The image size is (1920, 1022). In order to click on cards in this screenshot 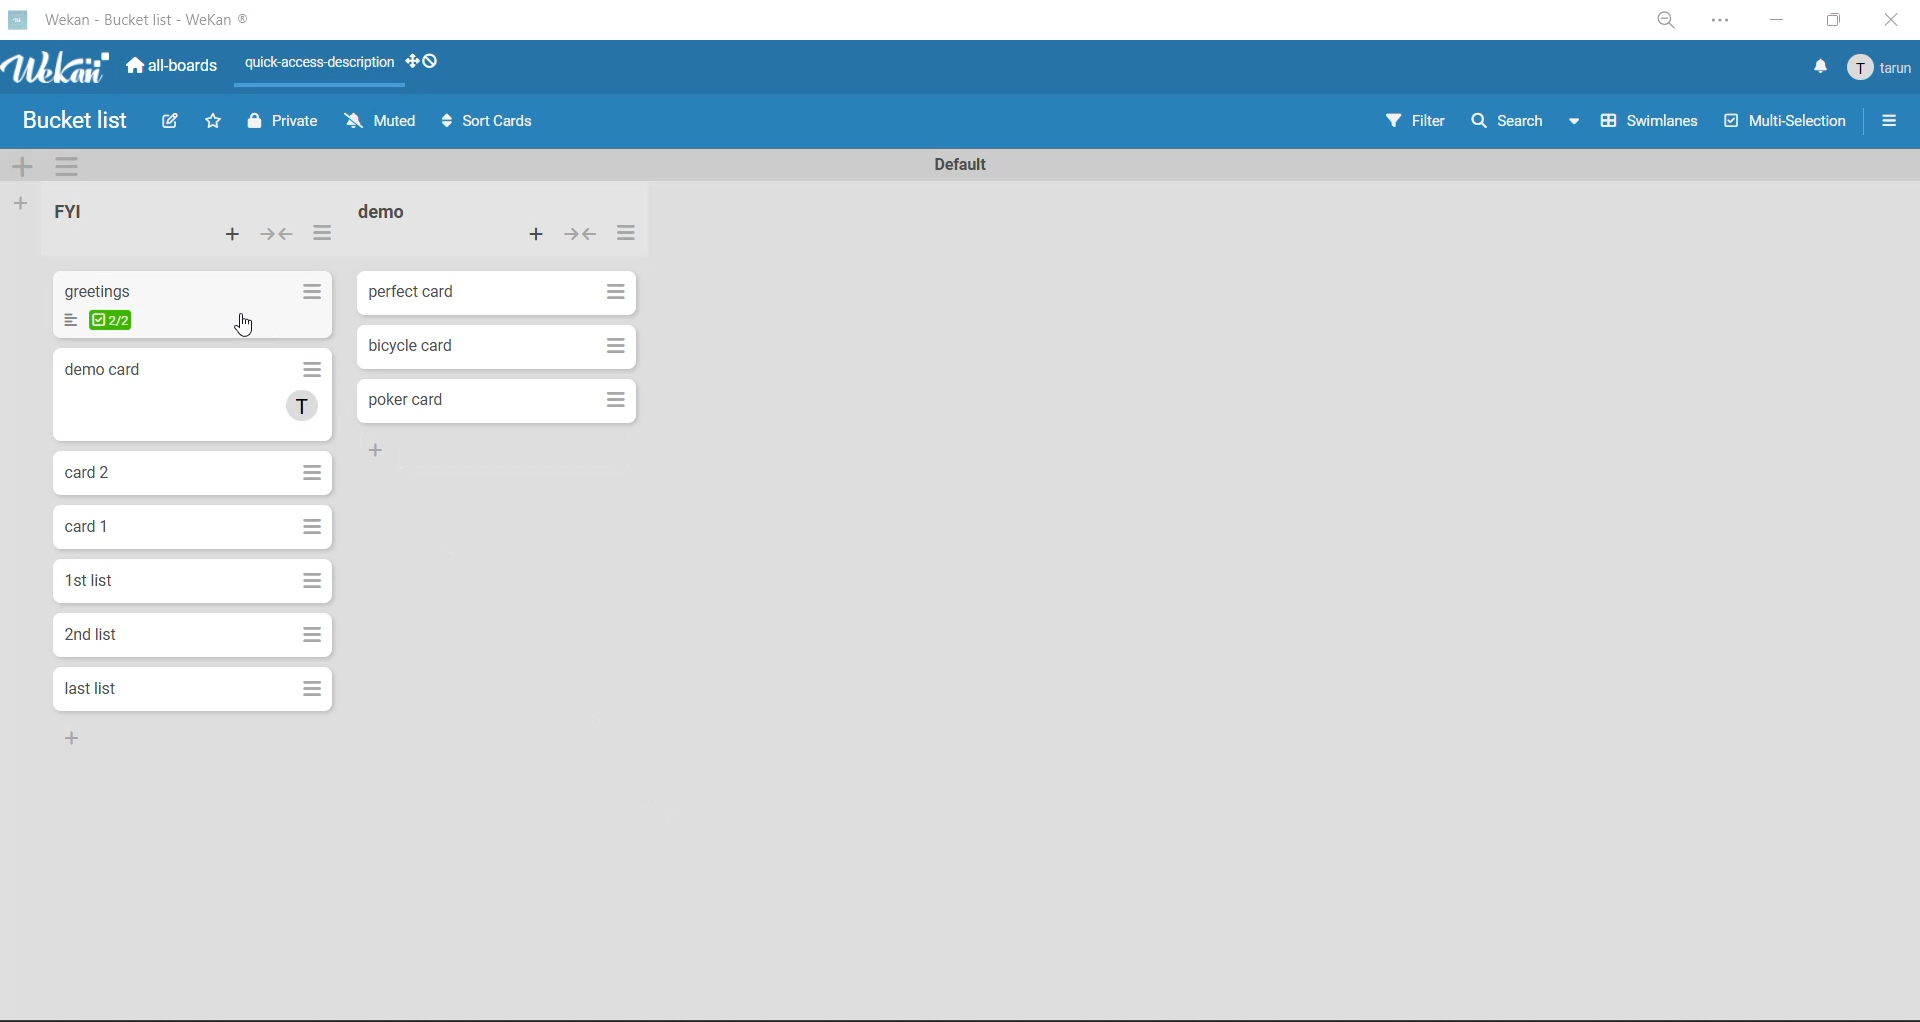, I will do `click(190, 636)`.